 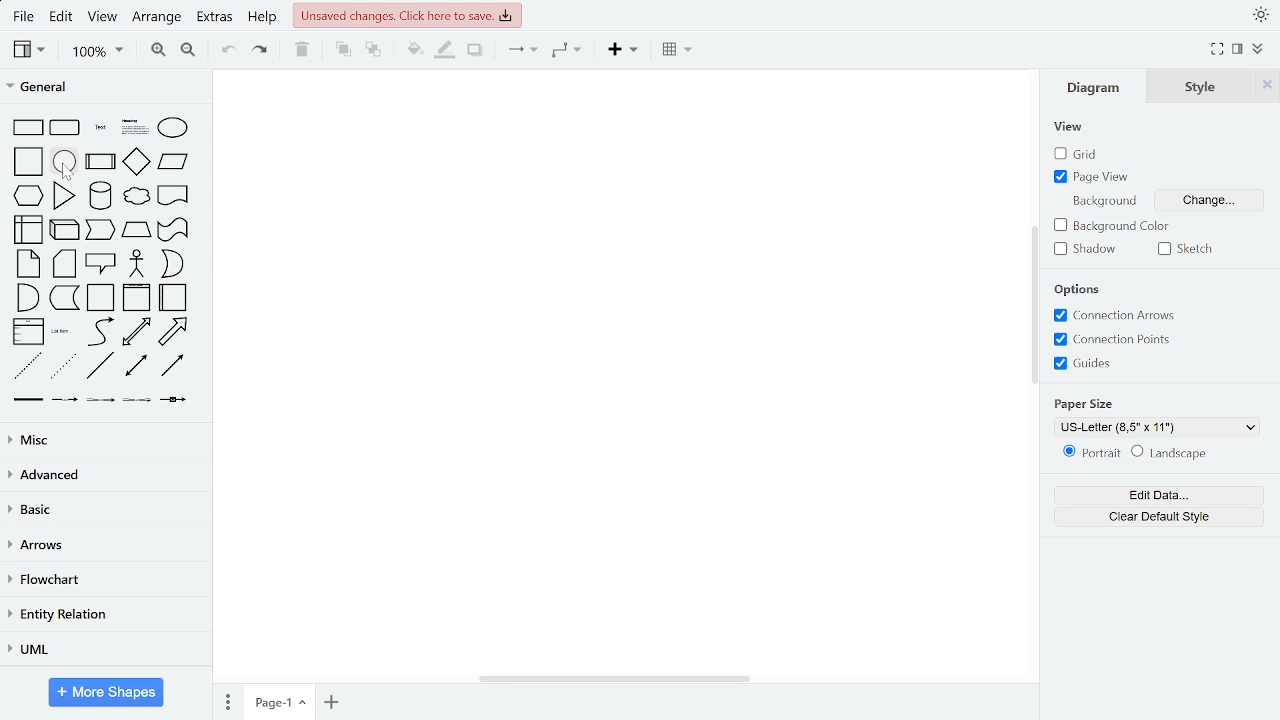 I want to click on actor, so click(x=137, y=263).